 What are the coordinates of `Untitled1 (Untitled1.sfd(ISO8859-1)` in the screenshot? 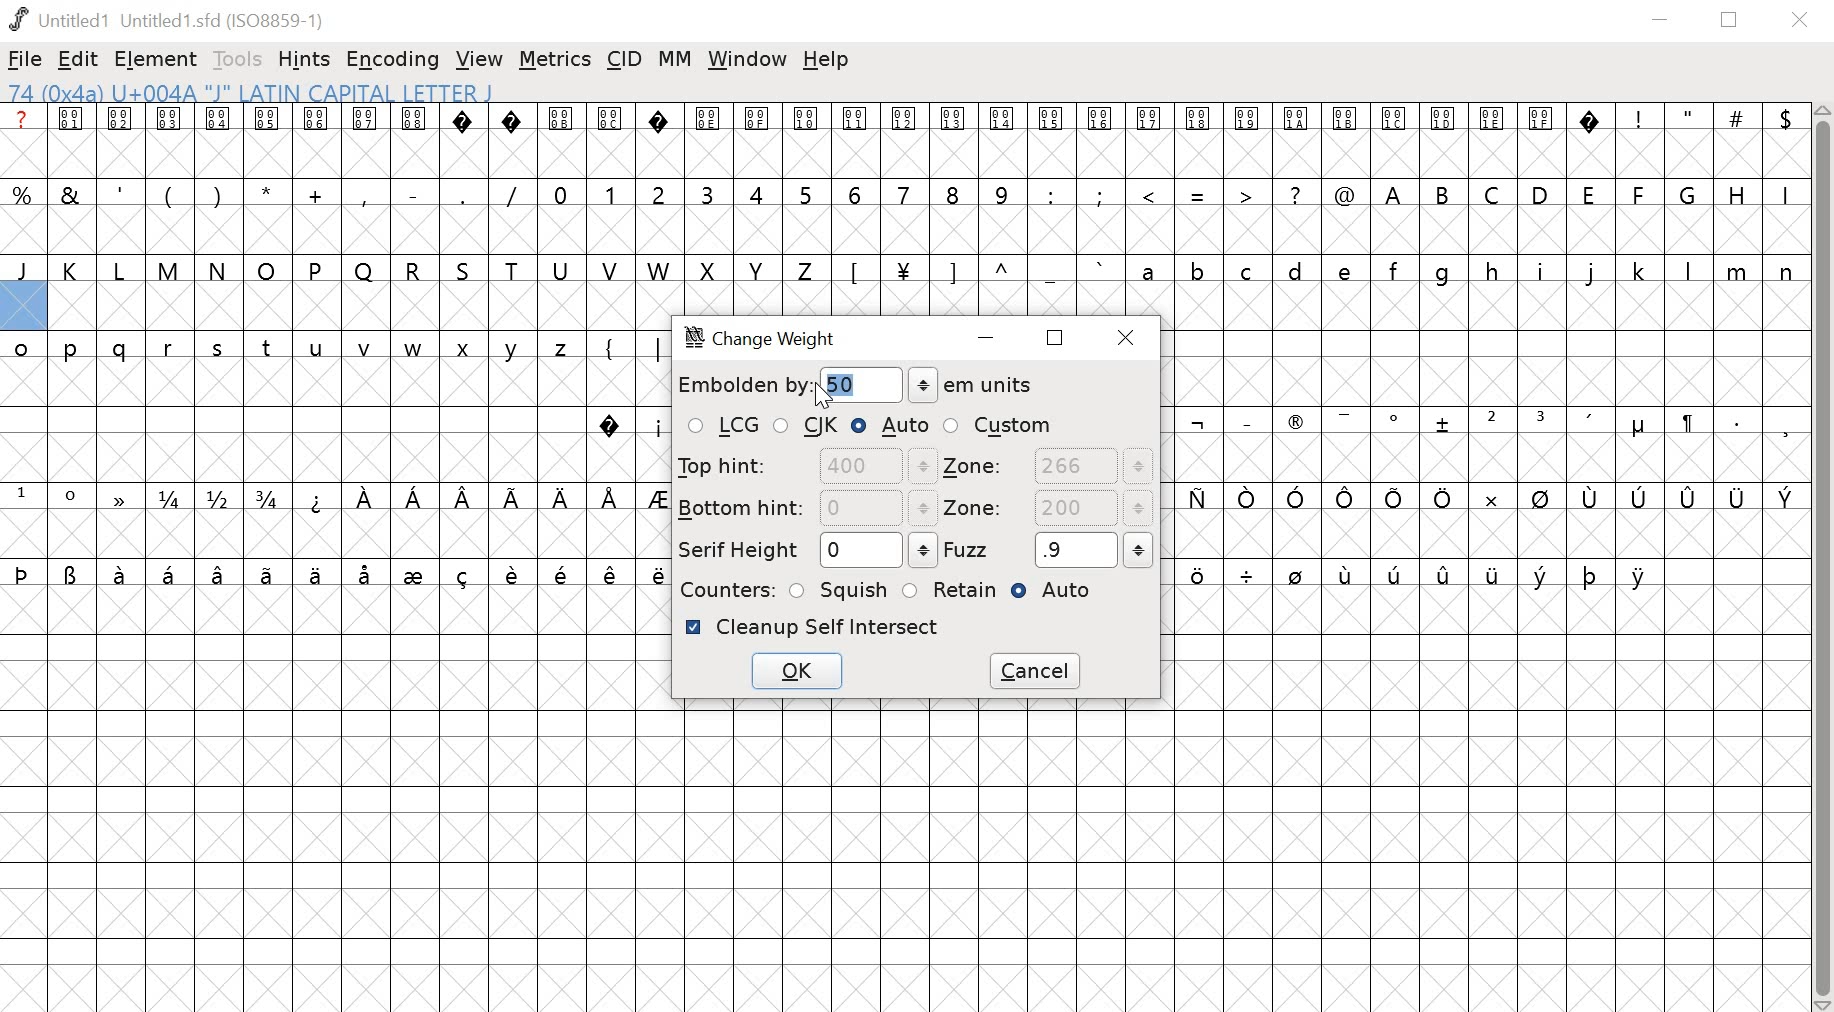 It's located at (171, 19).